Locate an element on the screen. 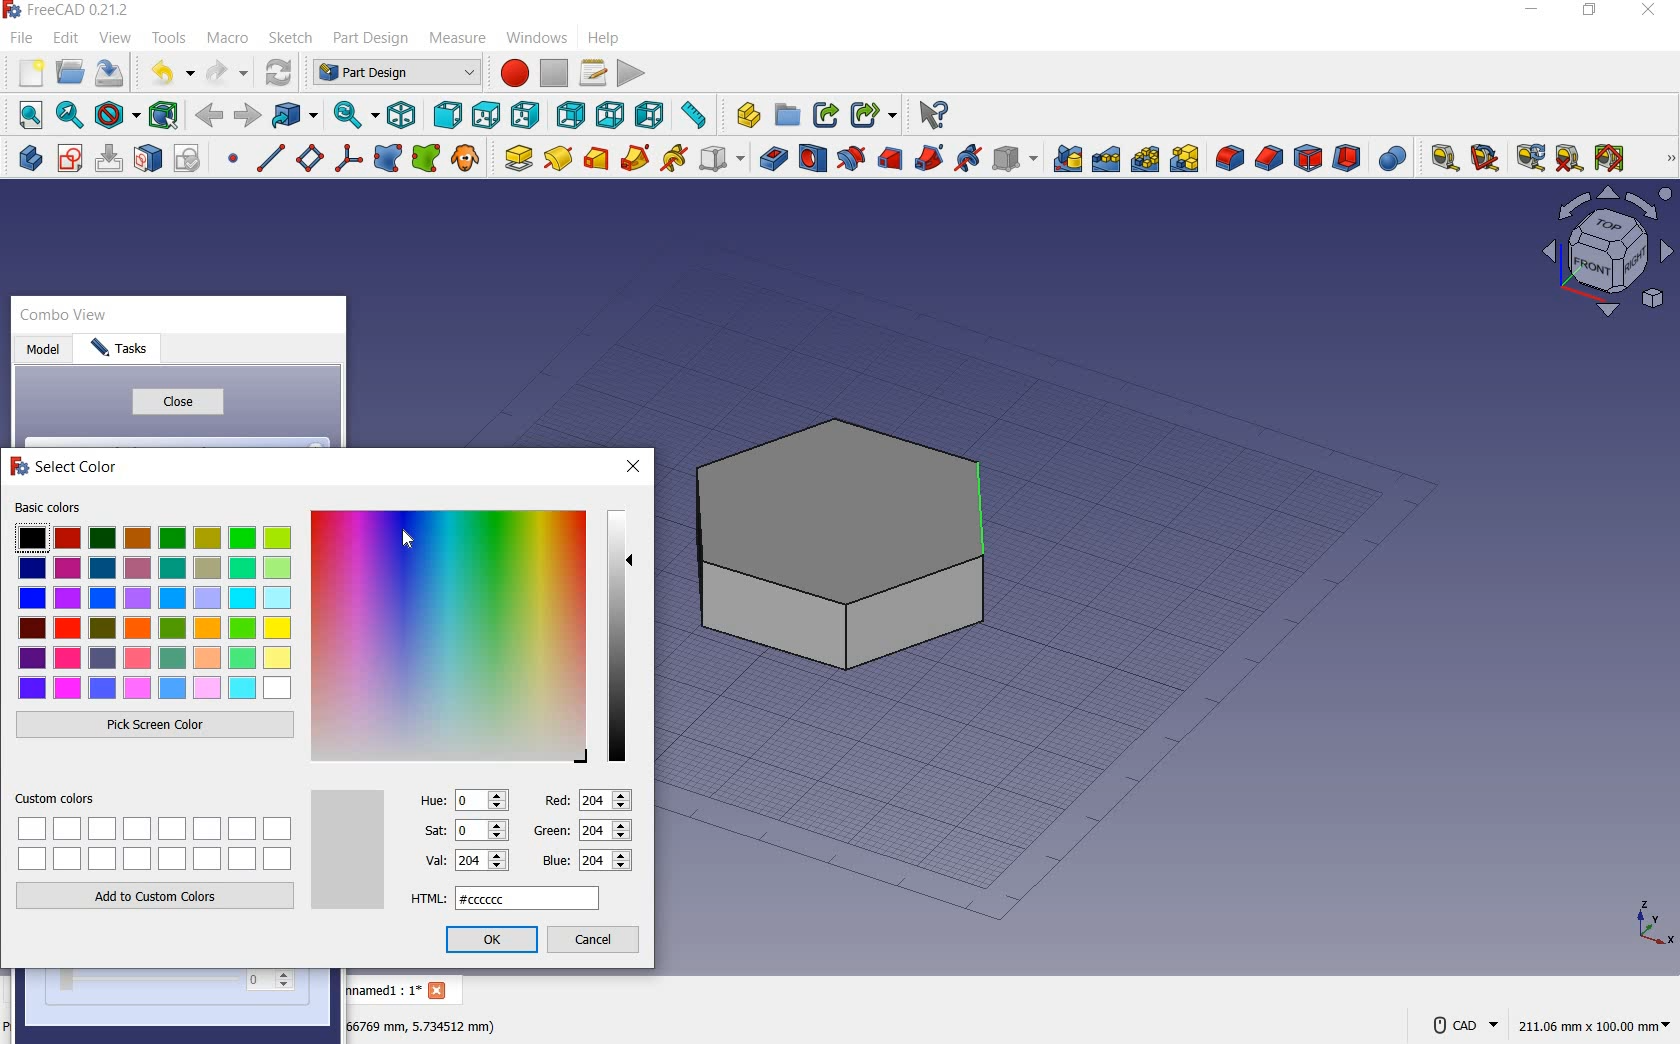 This screenshot has height=1044, width=1680. right is located at coordinates (527, 115).